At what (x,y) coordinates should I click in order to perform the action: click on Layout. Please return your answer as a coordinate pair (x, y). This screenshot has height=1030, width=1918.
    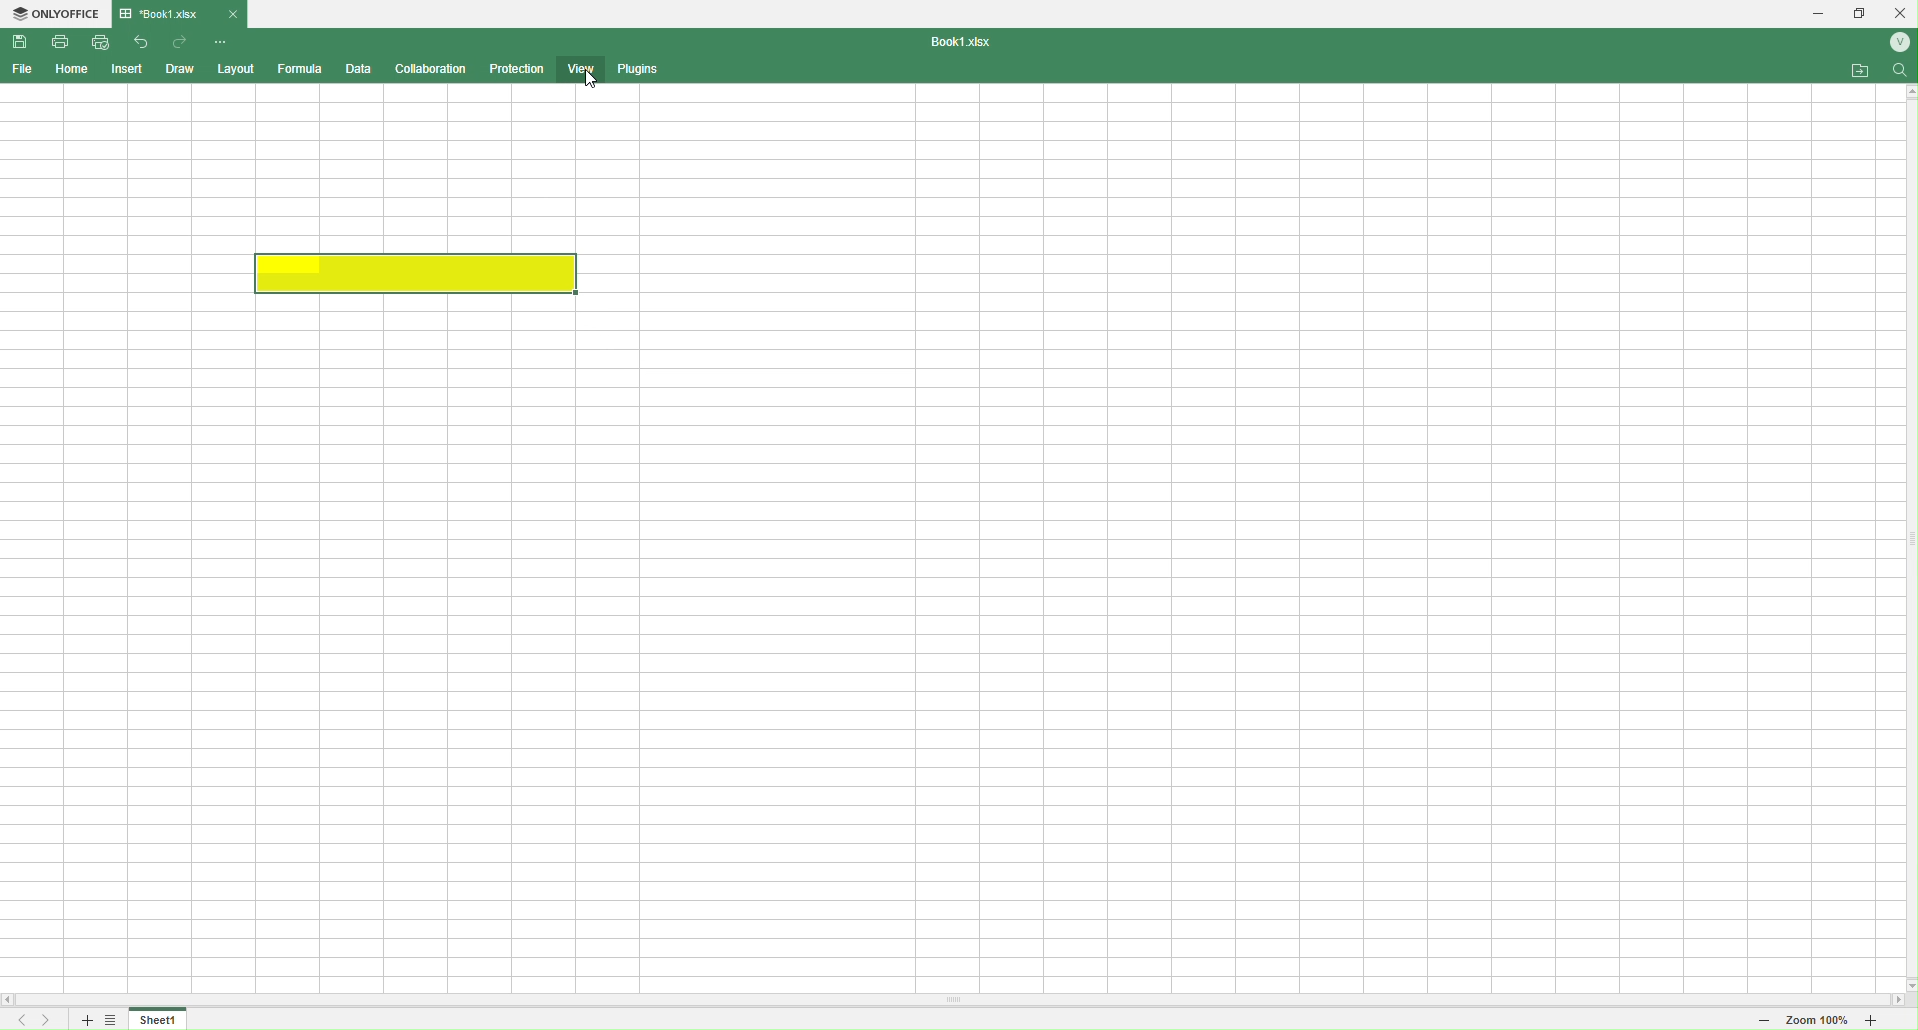
    Looking at the image, I should click on (235, 70).